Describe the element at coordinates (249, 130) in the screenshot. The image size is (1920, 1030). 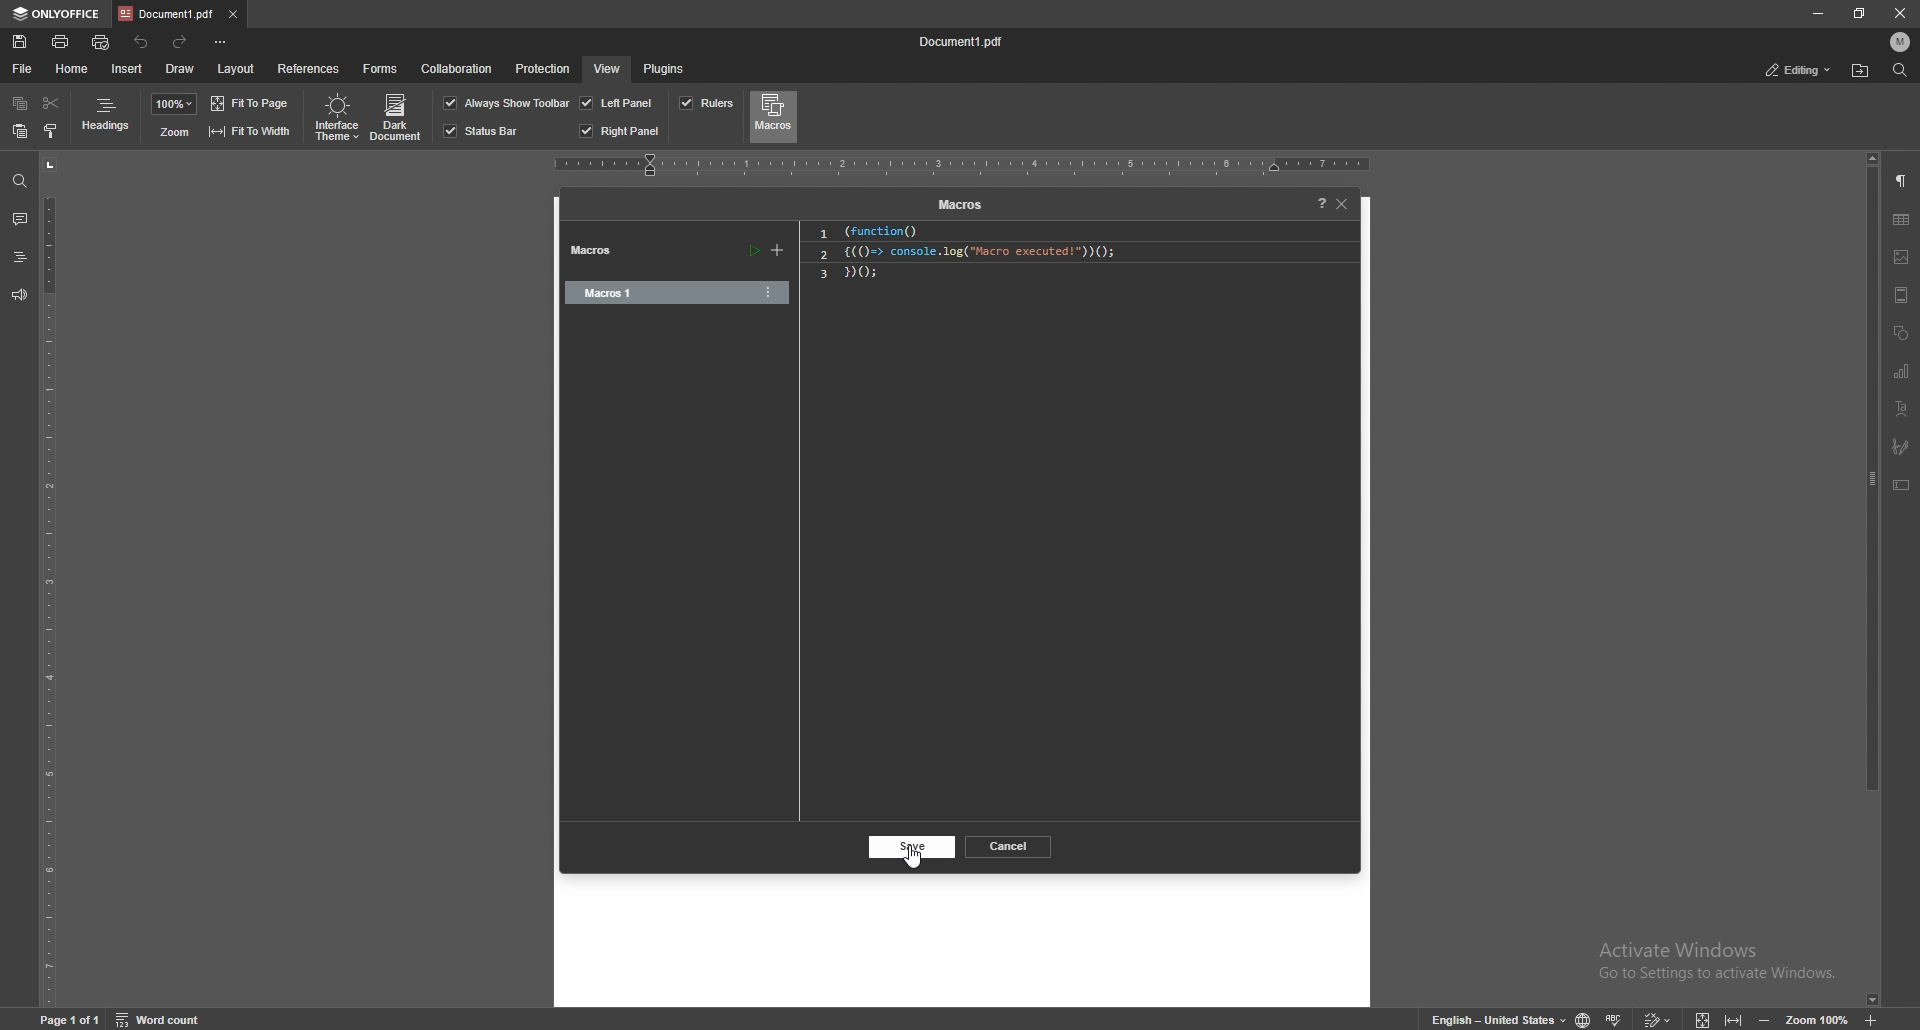
I see `fit to width` at that location.